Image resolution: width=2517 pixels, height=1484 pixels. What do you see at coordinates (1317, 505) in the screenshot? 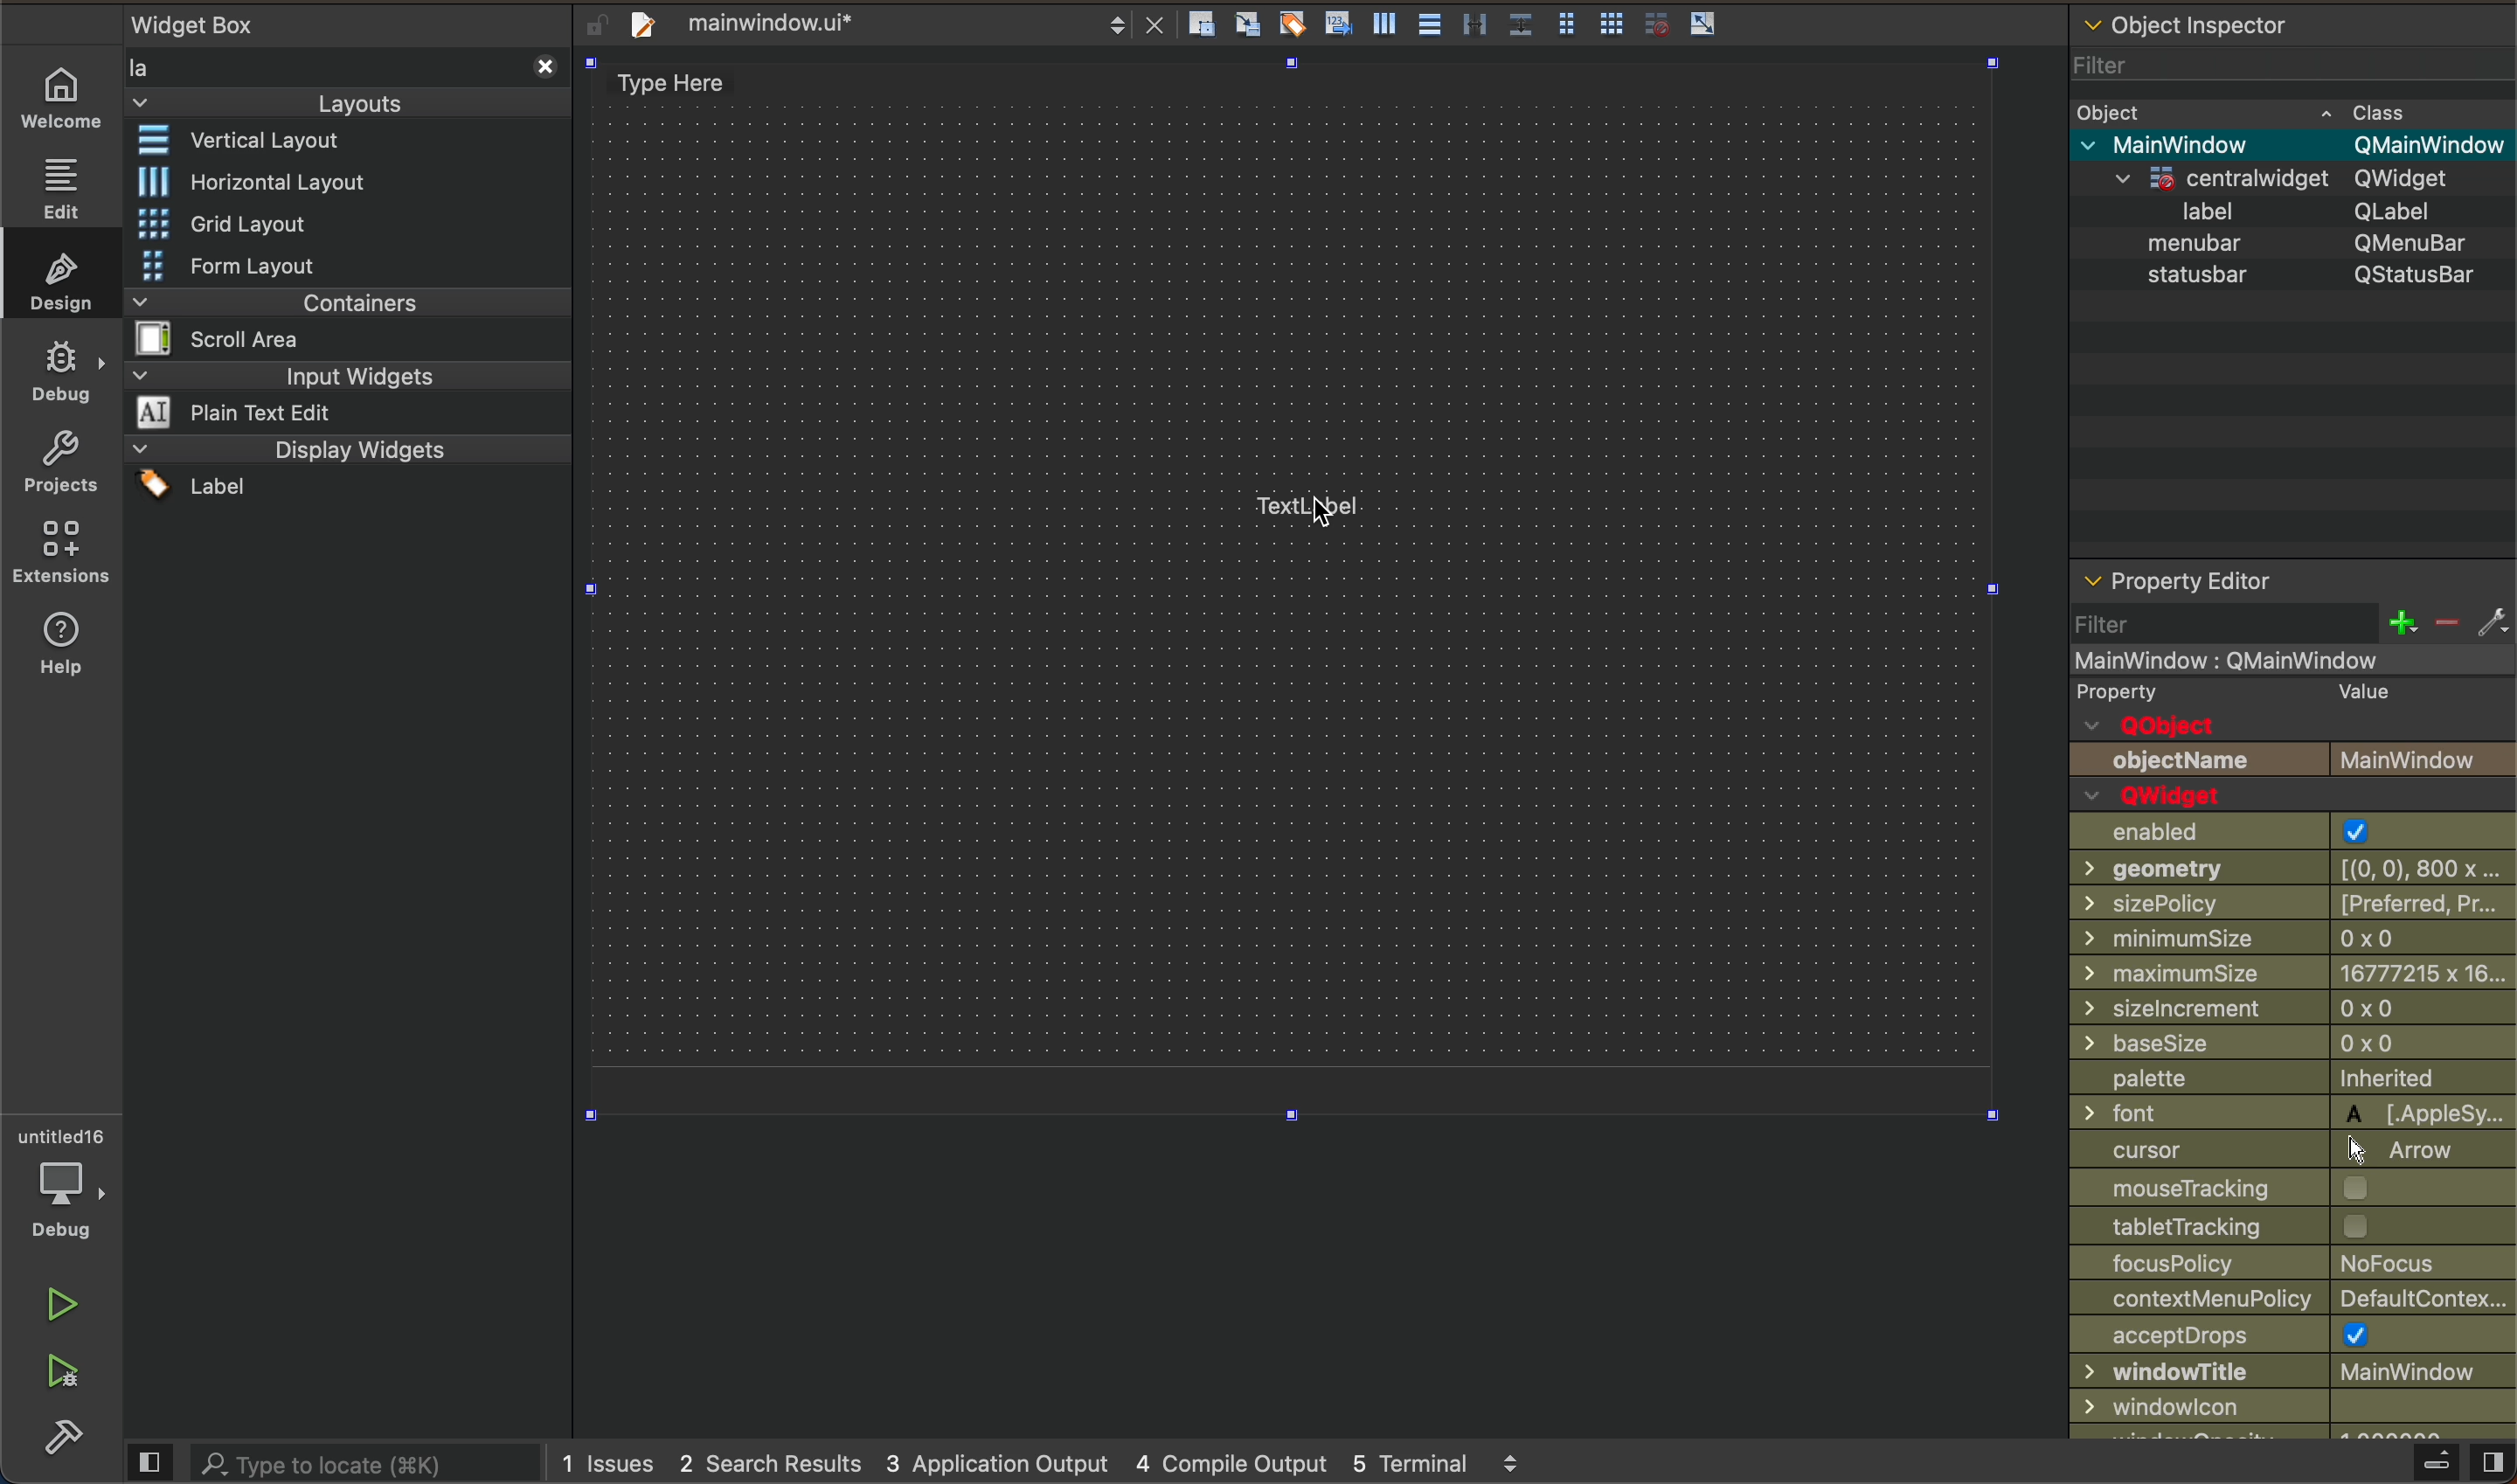
I see `lable` at bounding box center [1317, 505].